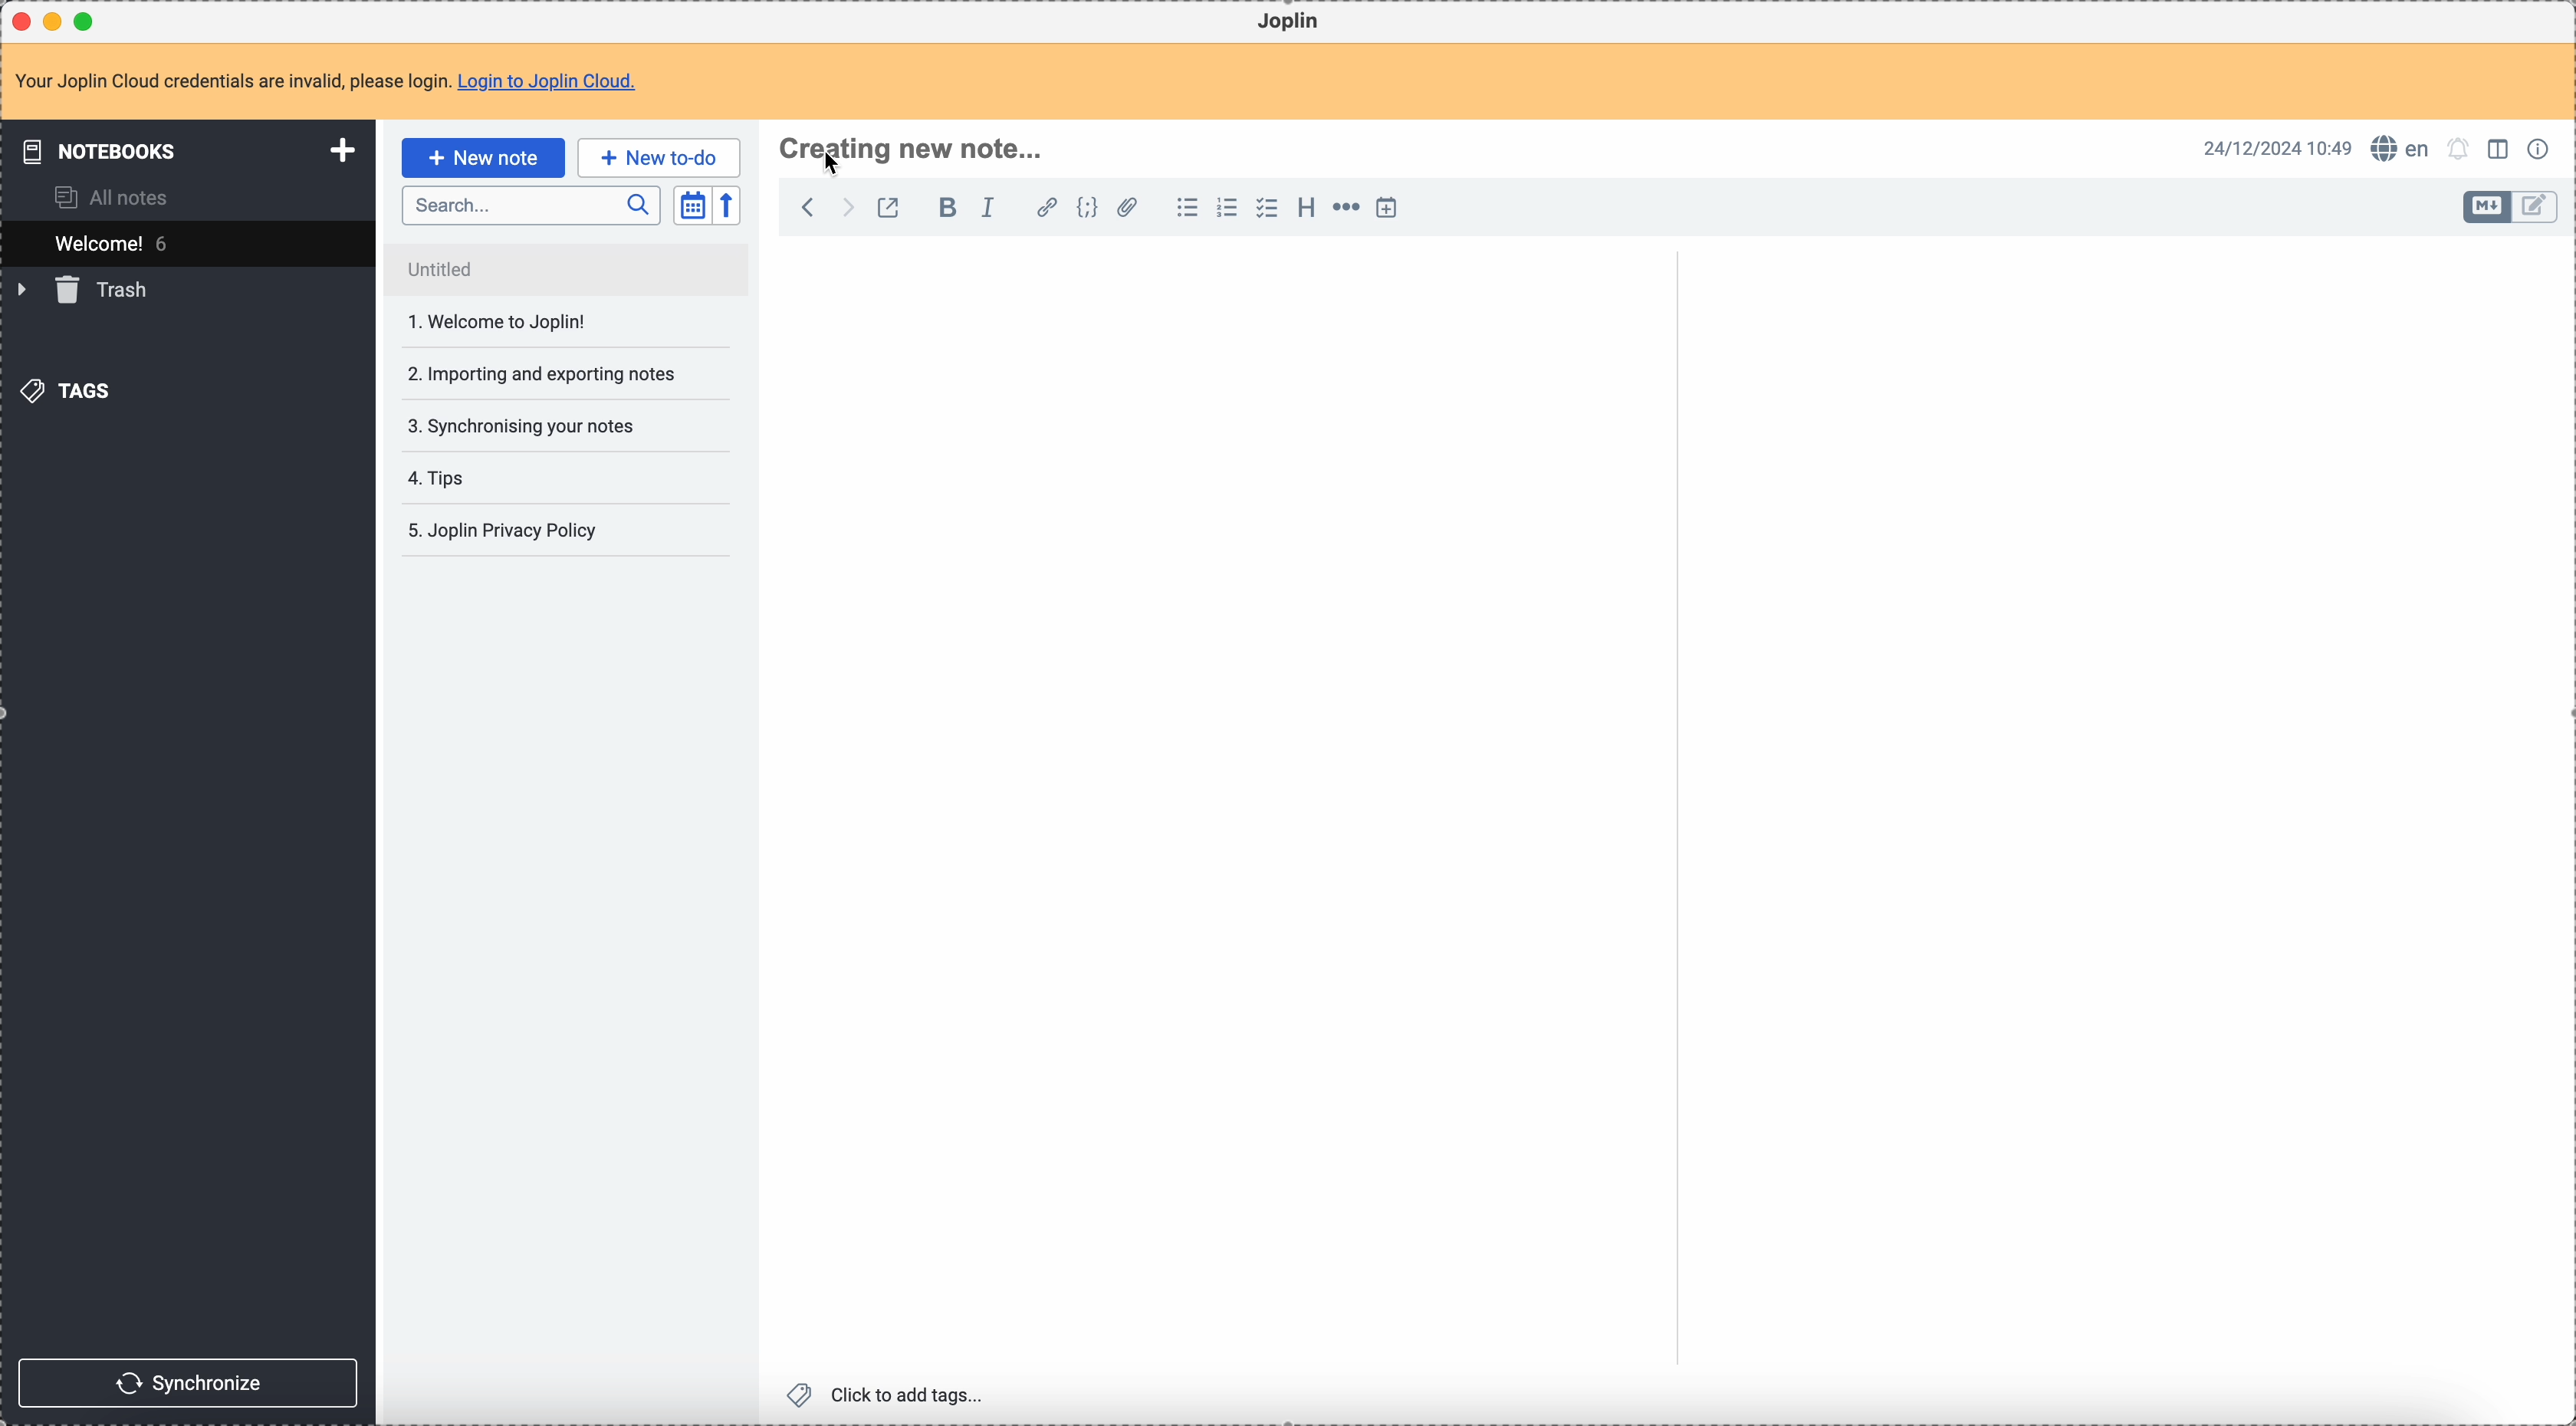  Describe the element at coordinates (1349, 209) in the screenshot. I see `horizontal rule` at that location.